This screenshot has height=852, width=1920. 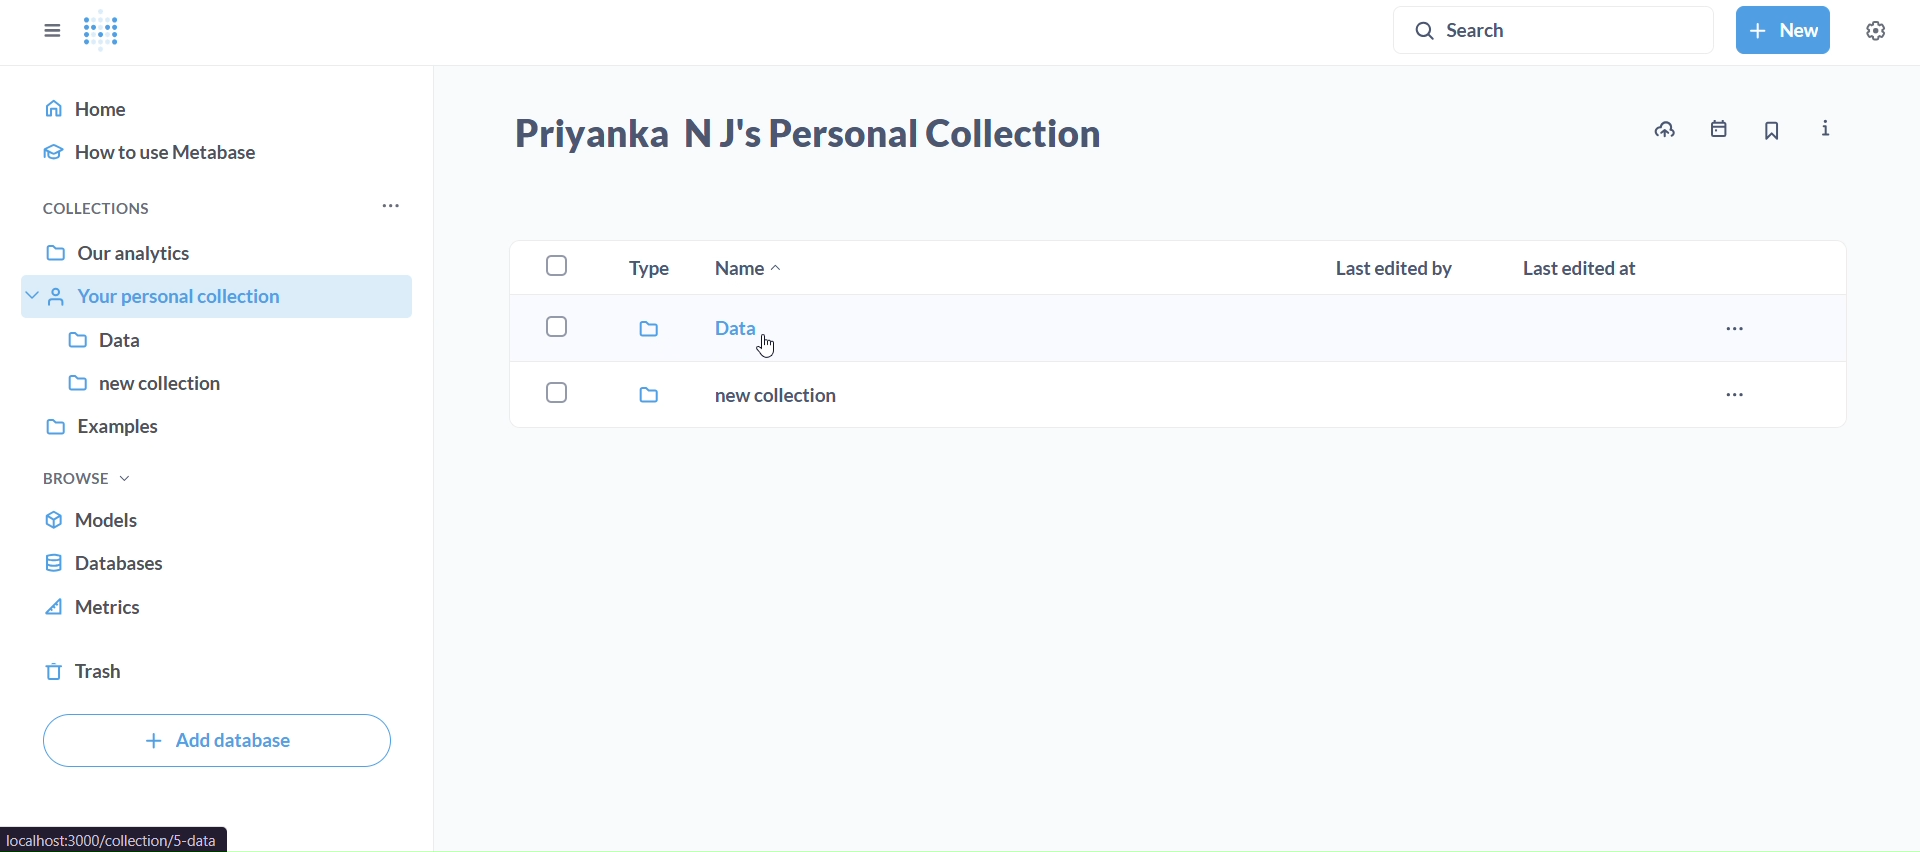 What do you see at coordinates (1773, 132) in the screenshot?
I see `bookmarks` at bounding box center [1773, 132].